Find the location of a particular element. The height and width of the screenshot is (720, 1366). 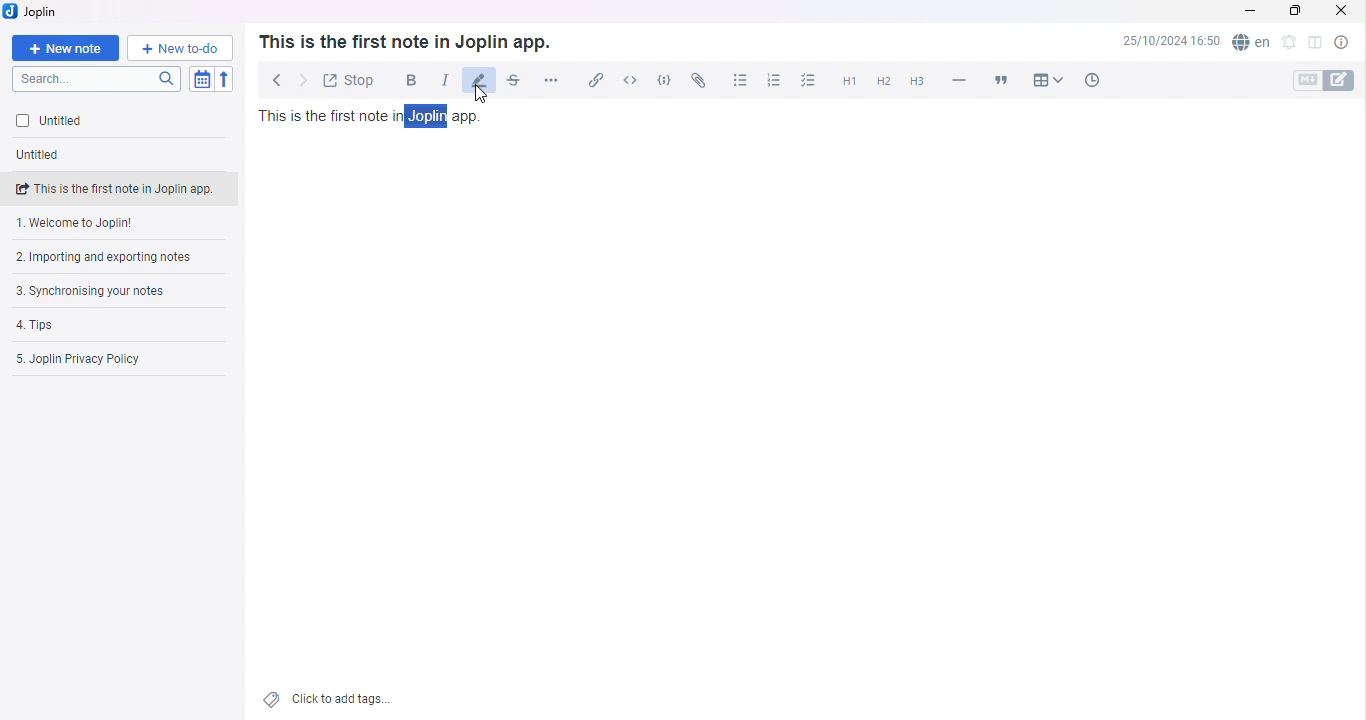

Minimize is located at coordinates (1252, 12).